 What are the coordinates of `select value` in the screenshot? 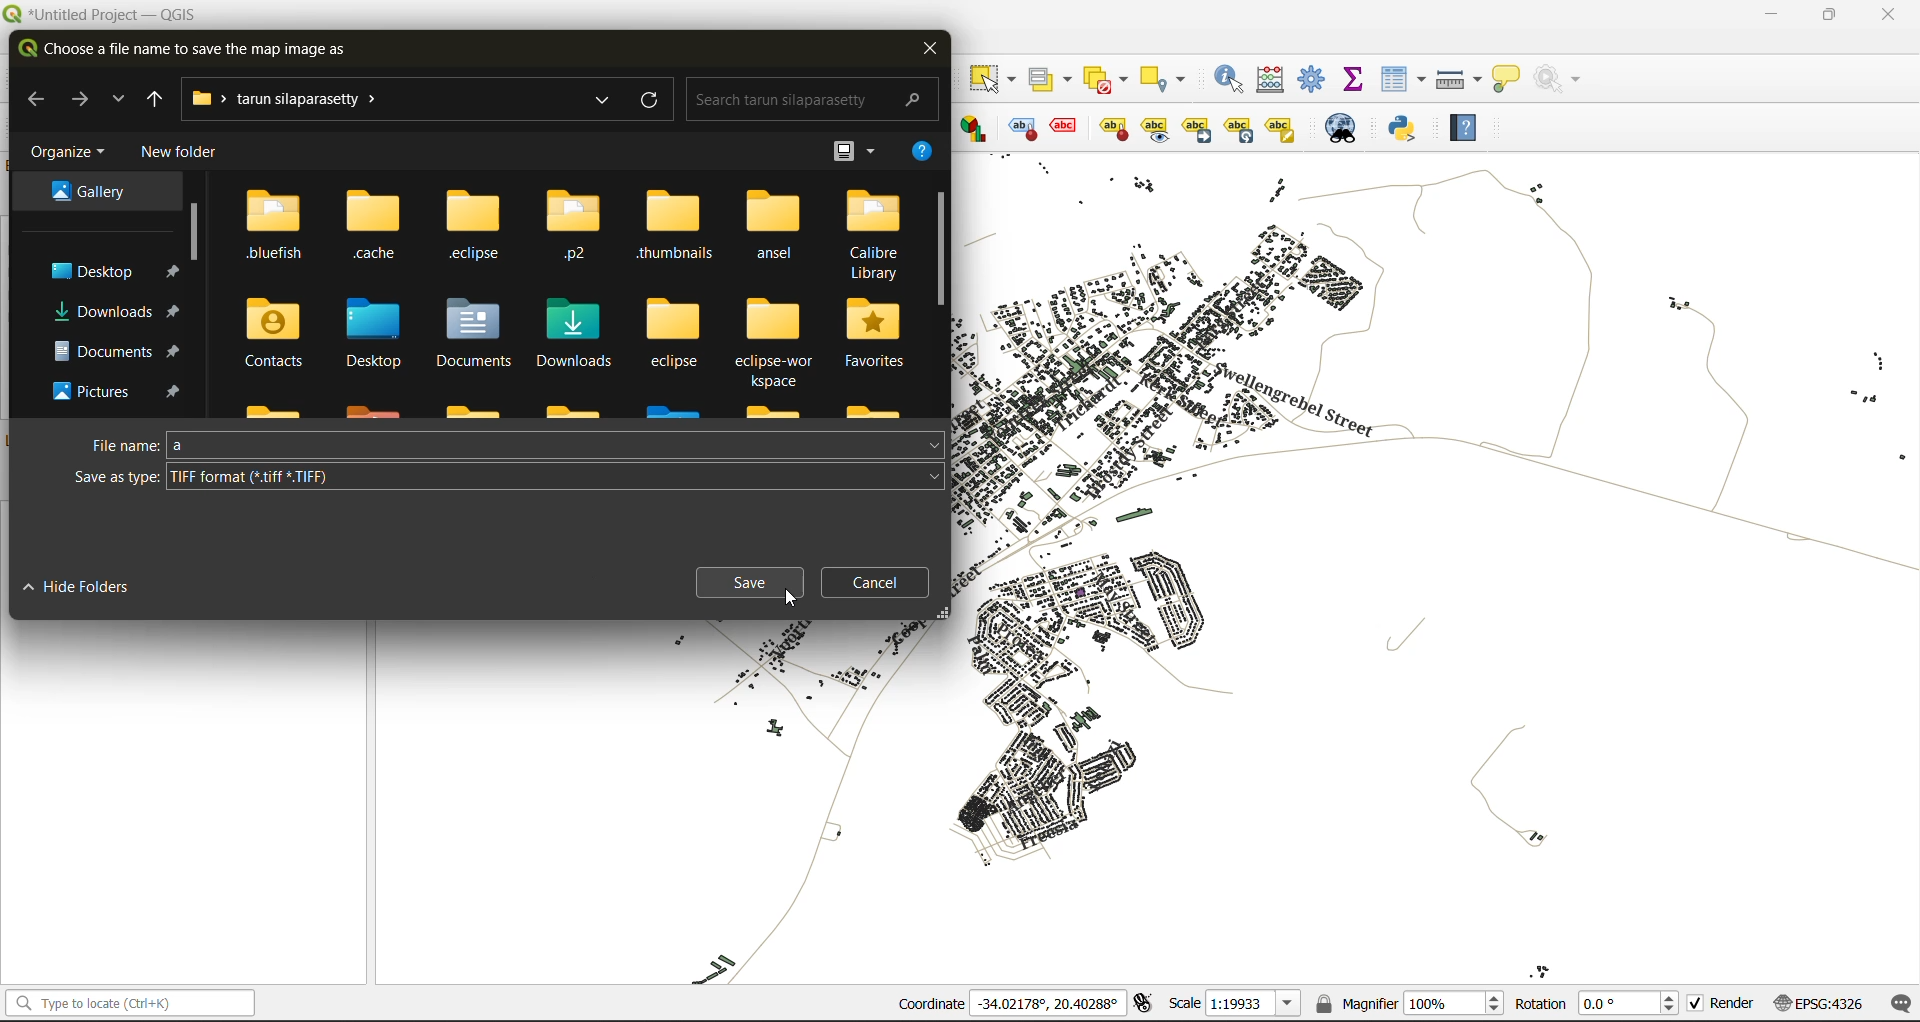 It's located at (1052, 75).